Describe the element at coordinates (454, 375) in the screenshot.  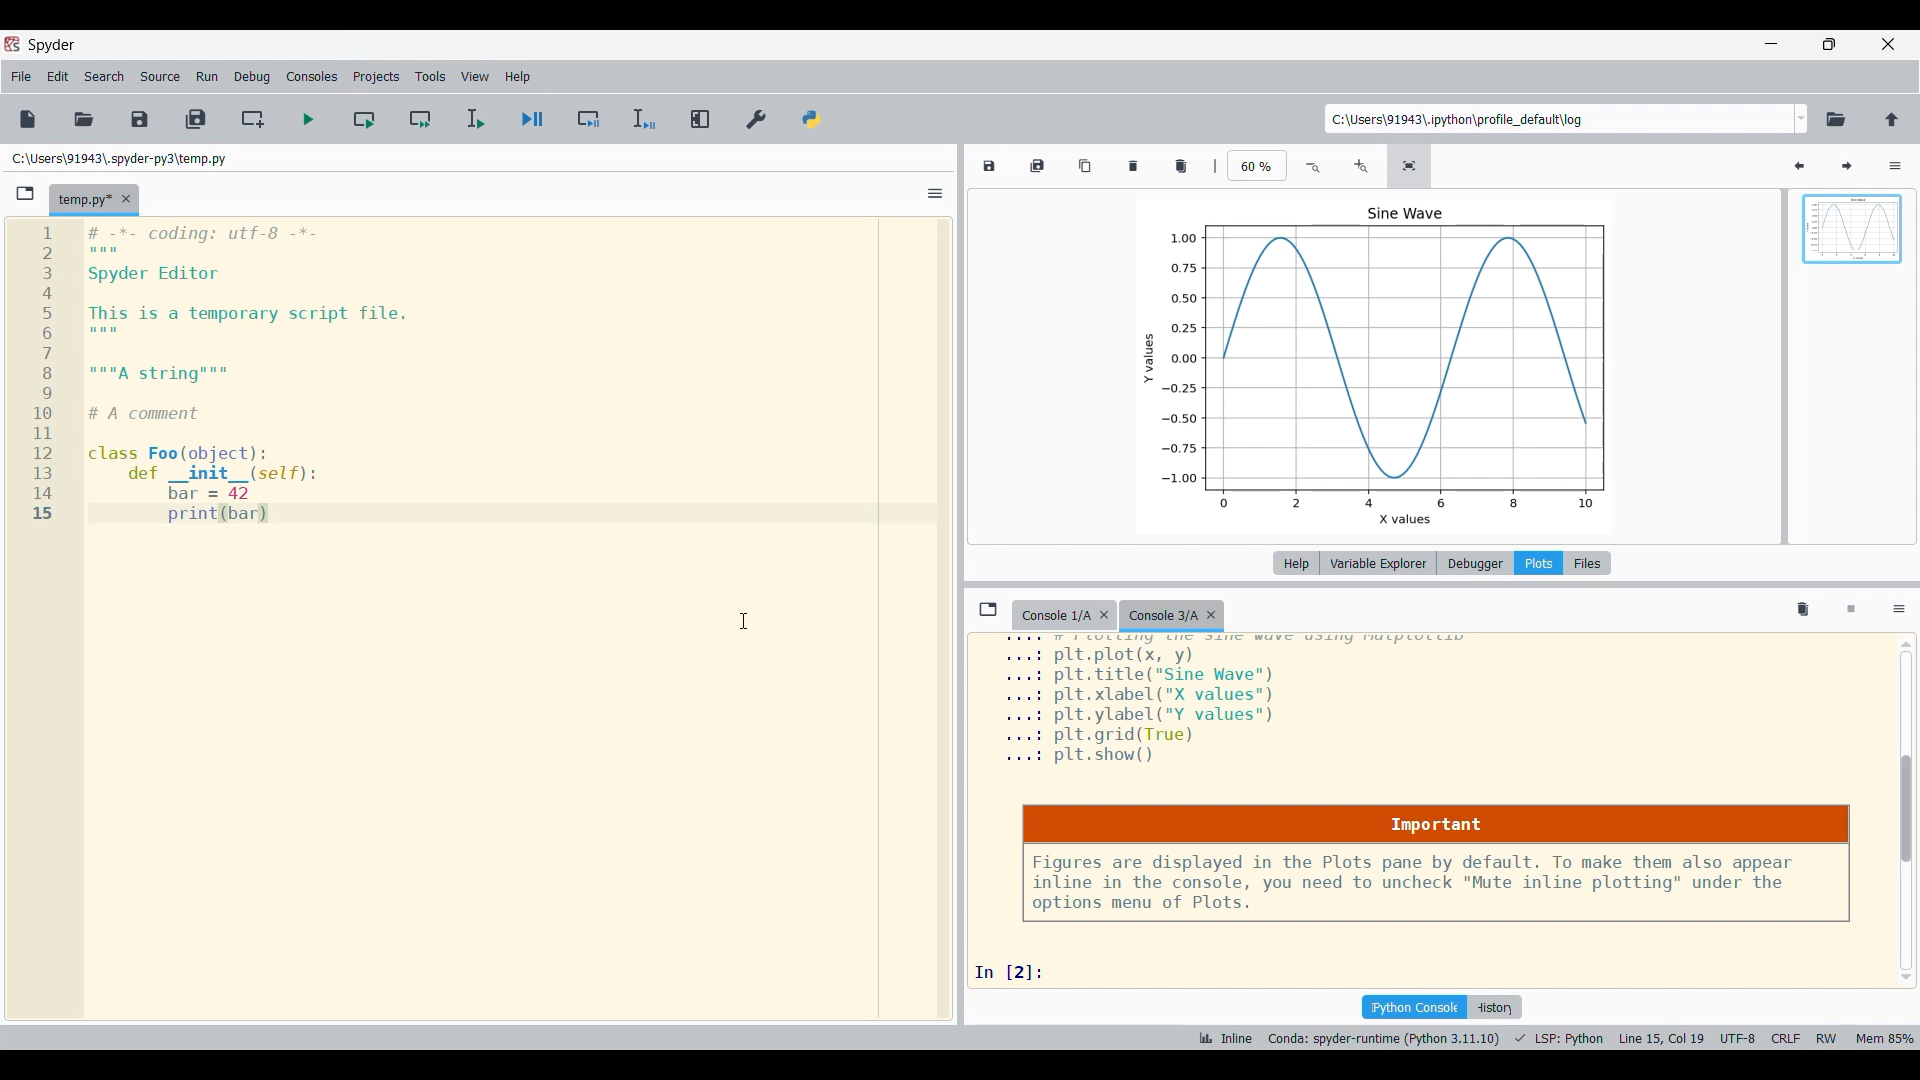
I see `editor pane` at that location.